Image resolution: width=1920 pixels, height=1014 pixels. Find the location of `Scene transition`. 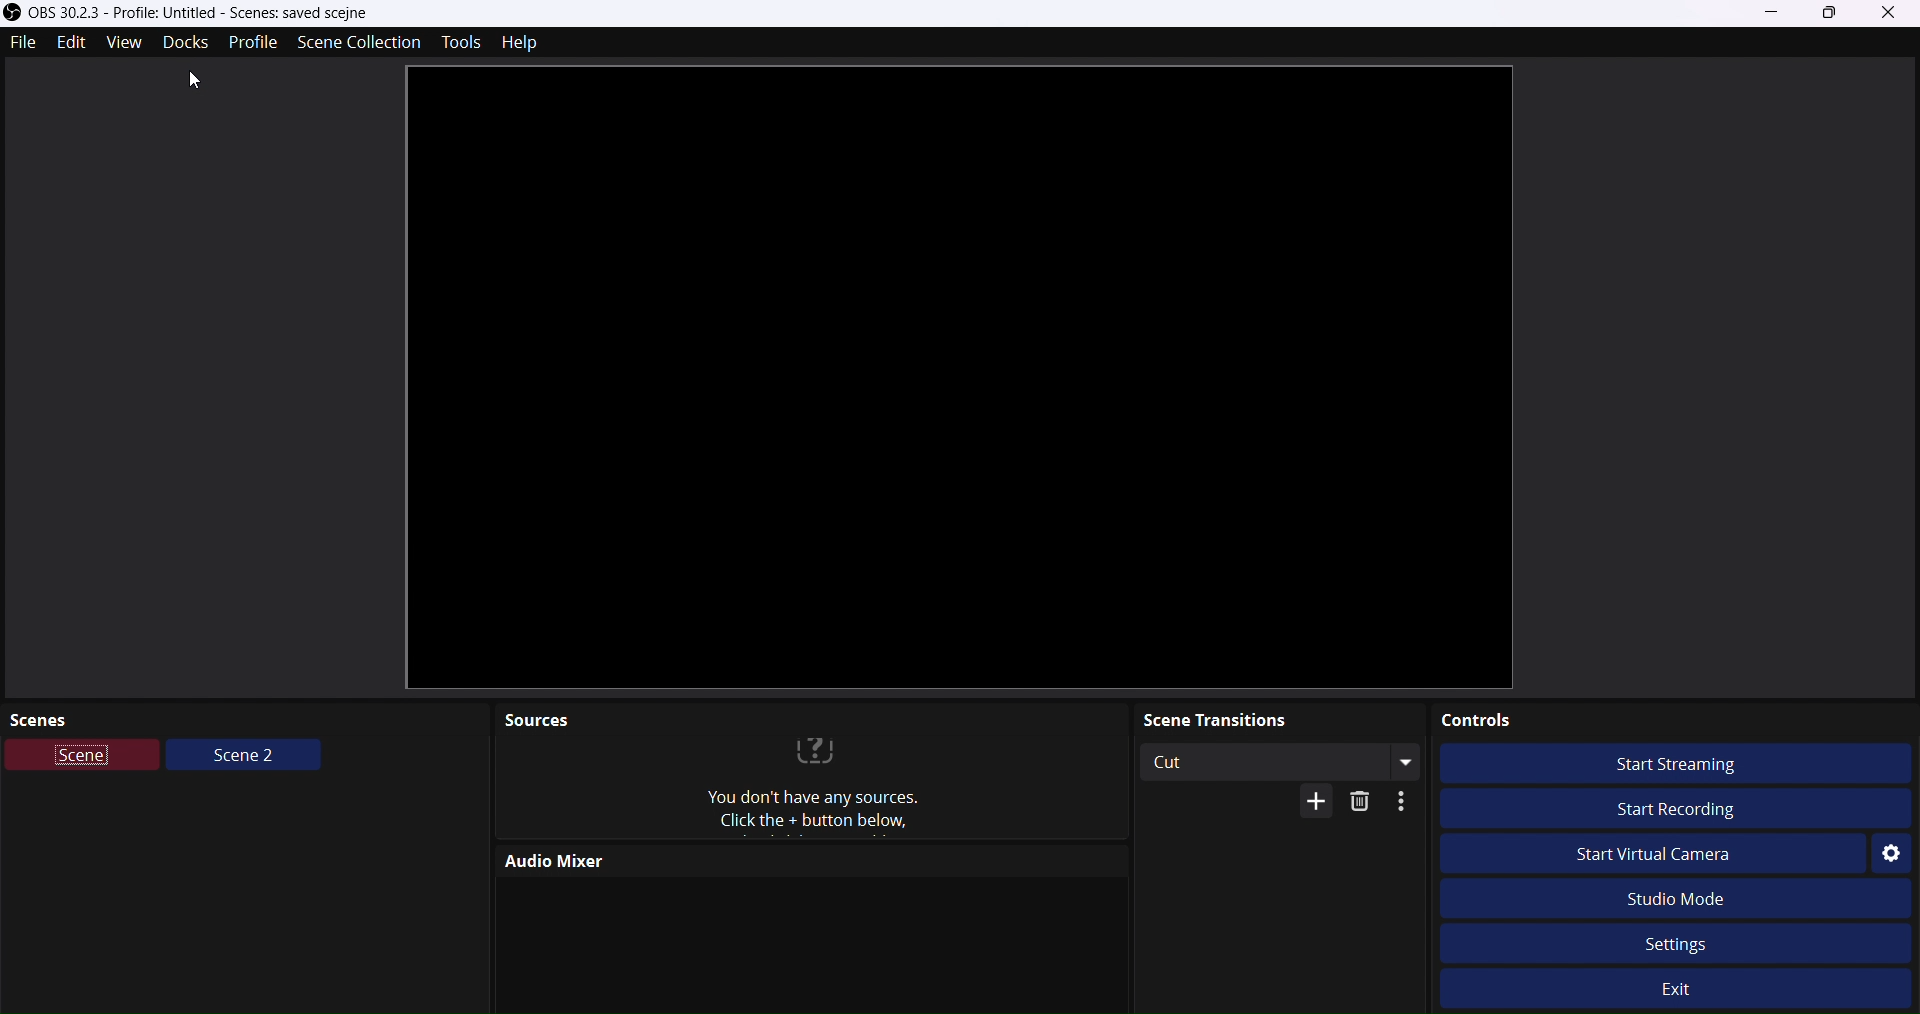

Scene transition is located at coordinates (1281, 719).